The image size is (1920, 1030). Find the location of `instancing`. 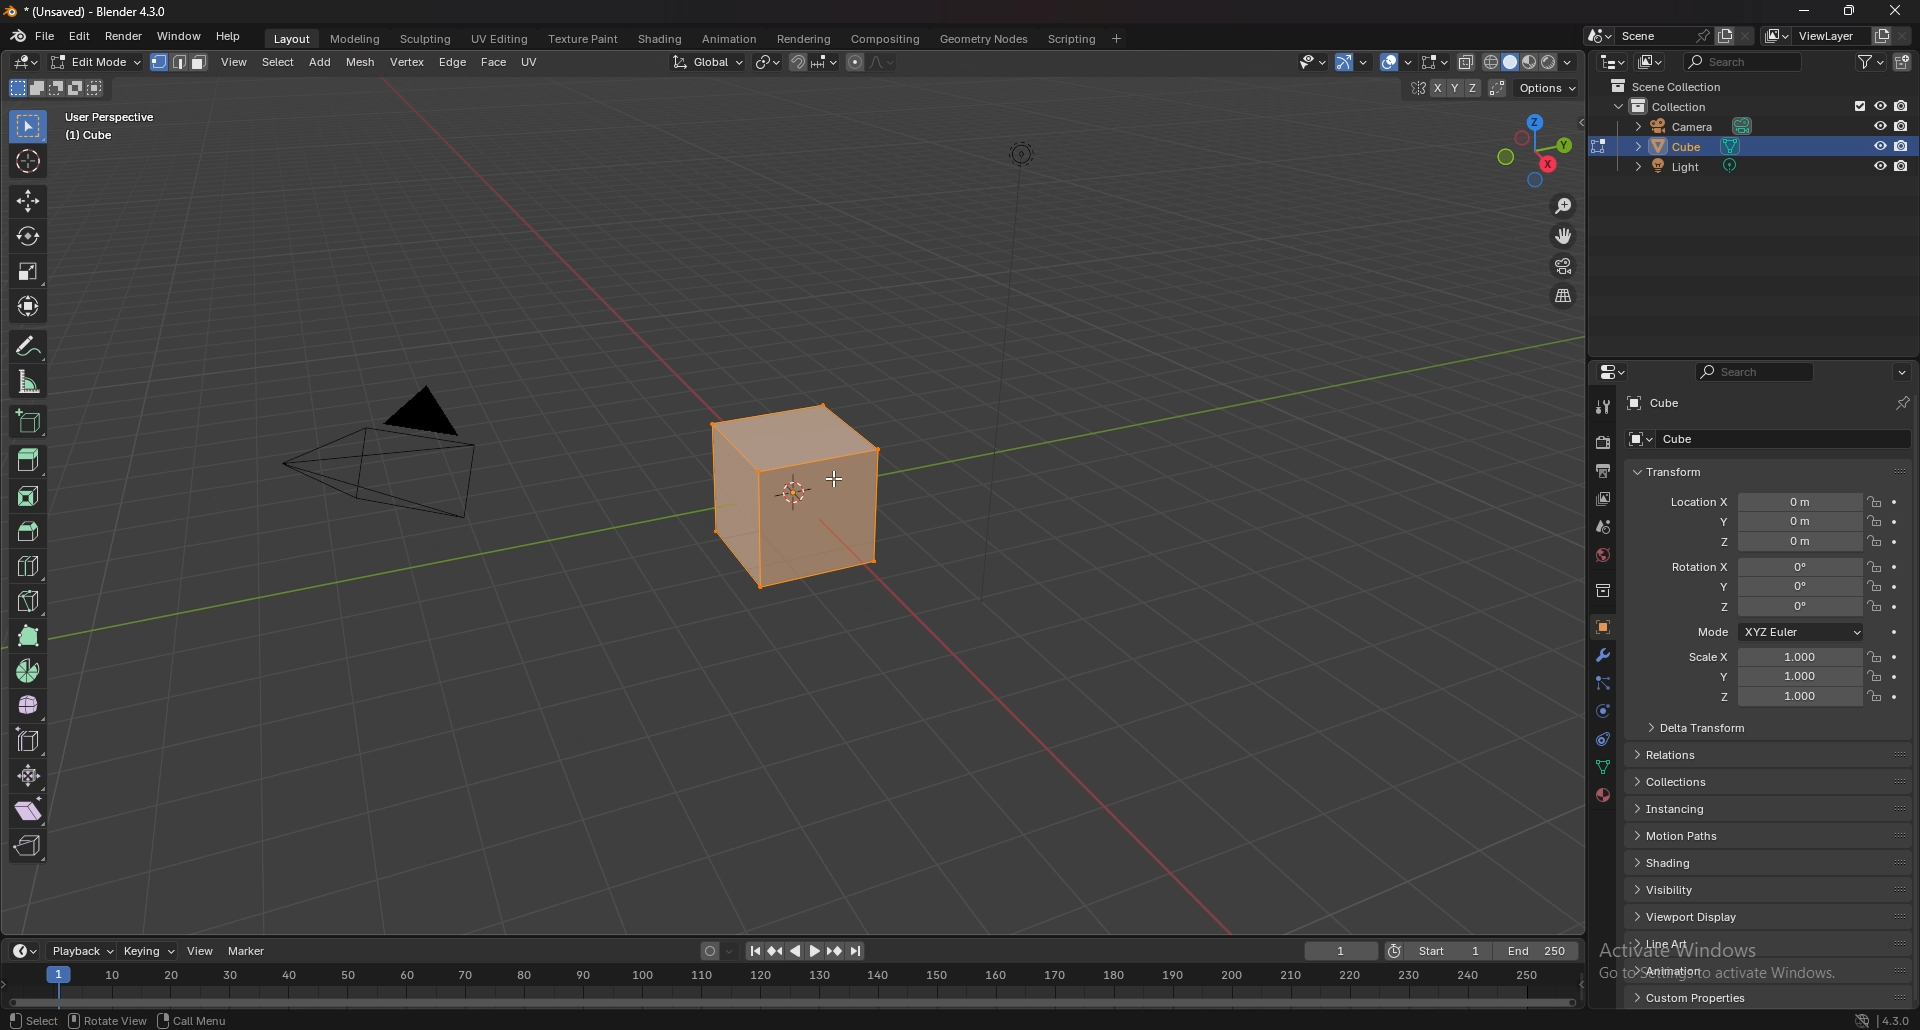

instancing is located at coordinates (1698, 808).